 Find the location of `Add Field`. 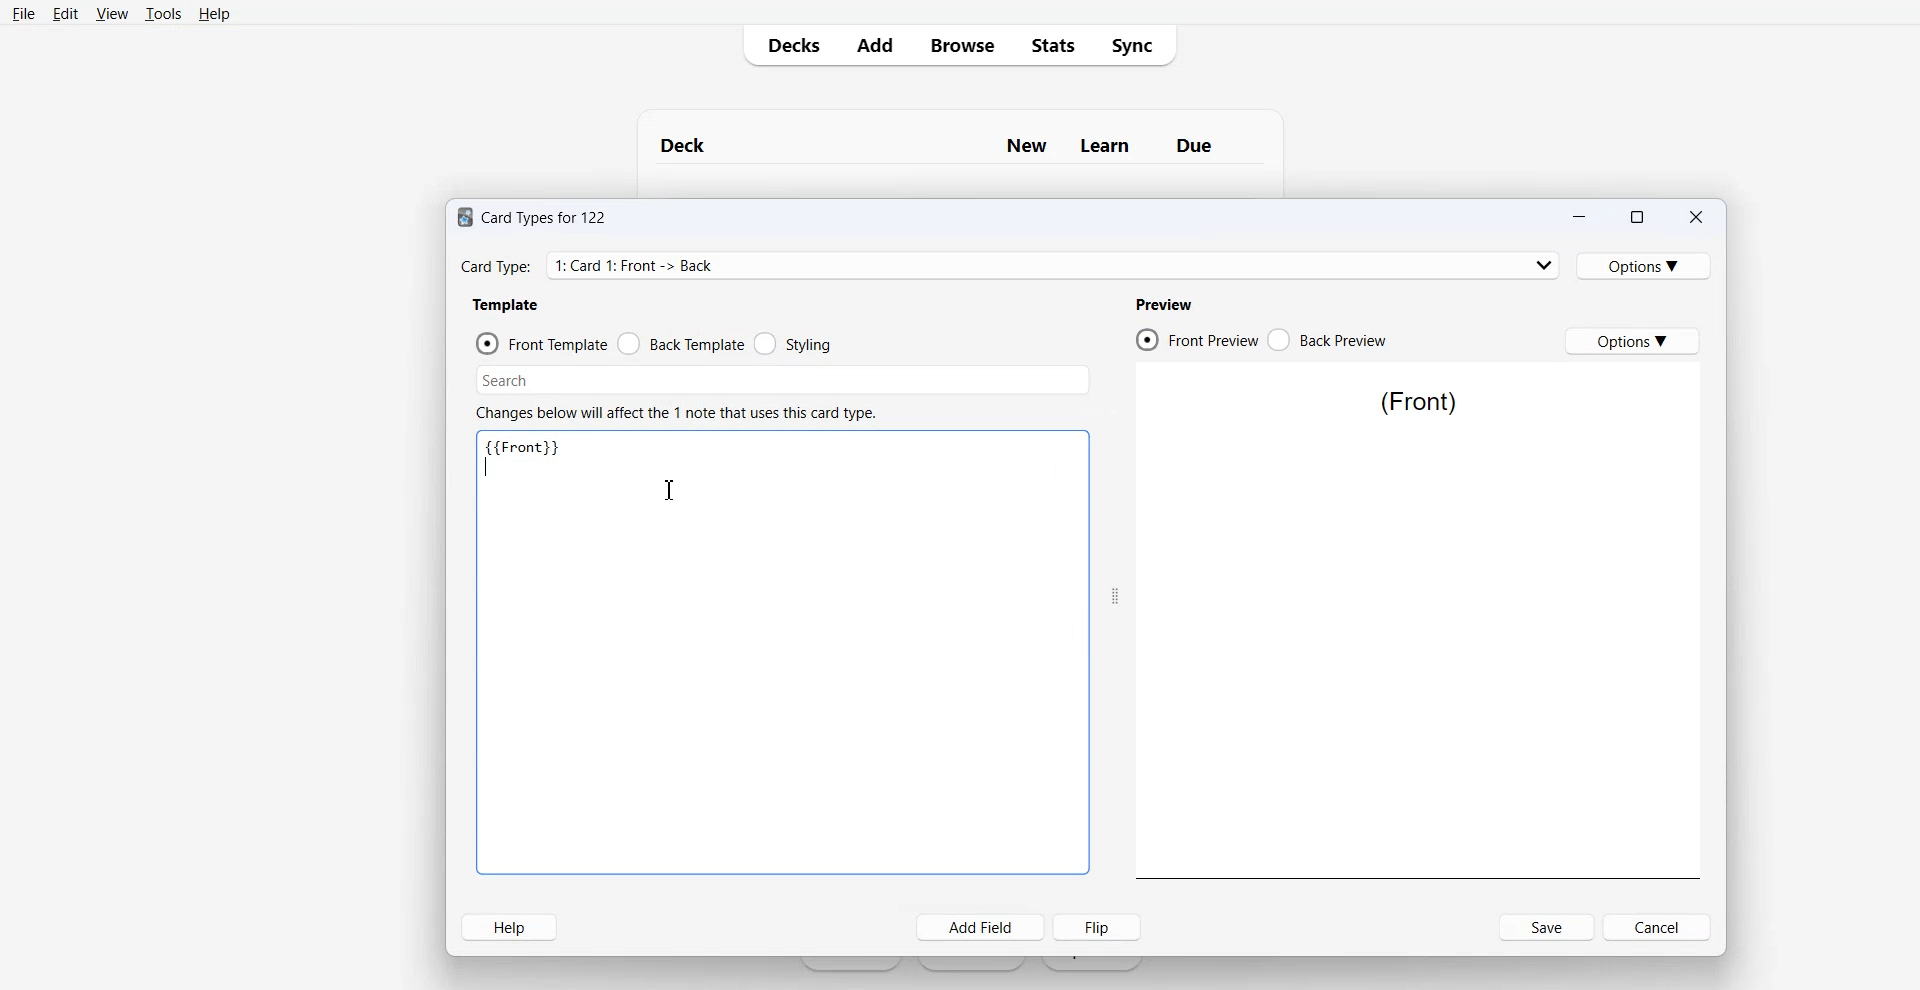

Add Field is located at coordinates (982, 927).